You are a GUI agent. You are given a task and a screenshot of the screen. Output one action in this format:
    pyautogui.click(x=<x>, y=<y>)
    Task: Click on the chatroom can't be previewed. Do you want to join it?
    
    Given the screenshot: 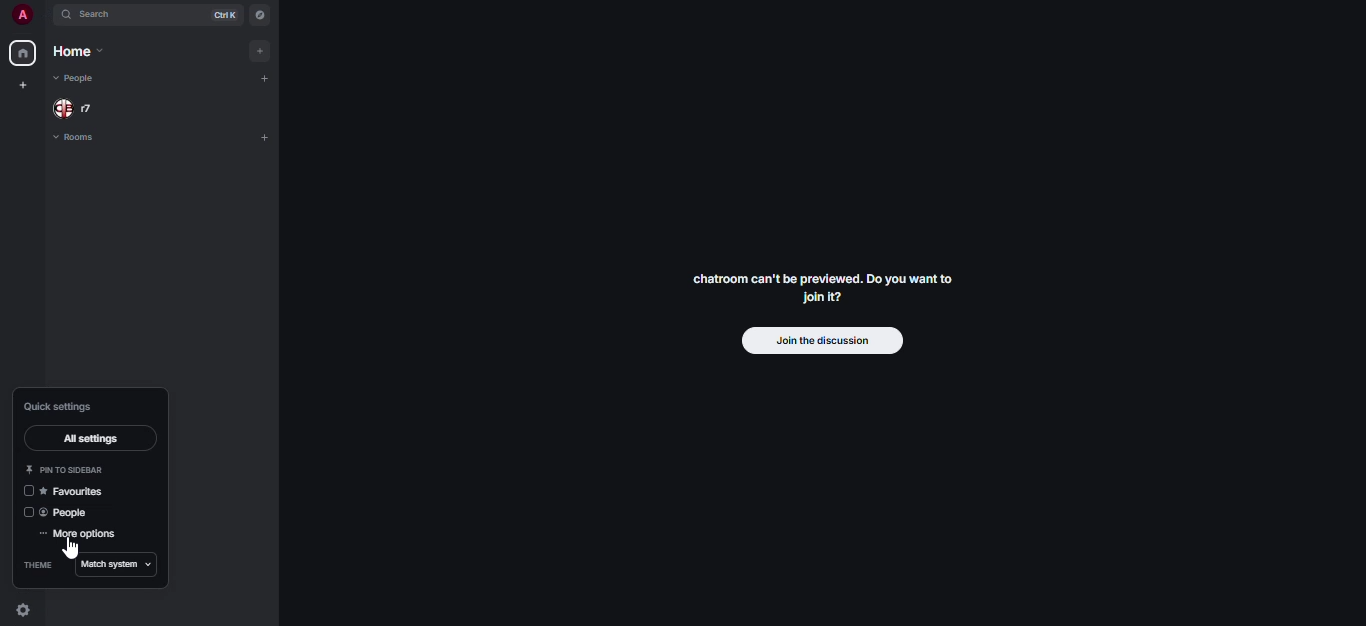 What is the action you would take?
    pyautogui.click(x=826, y=287)
    